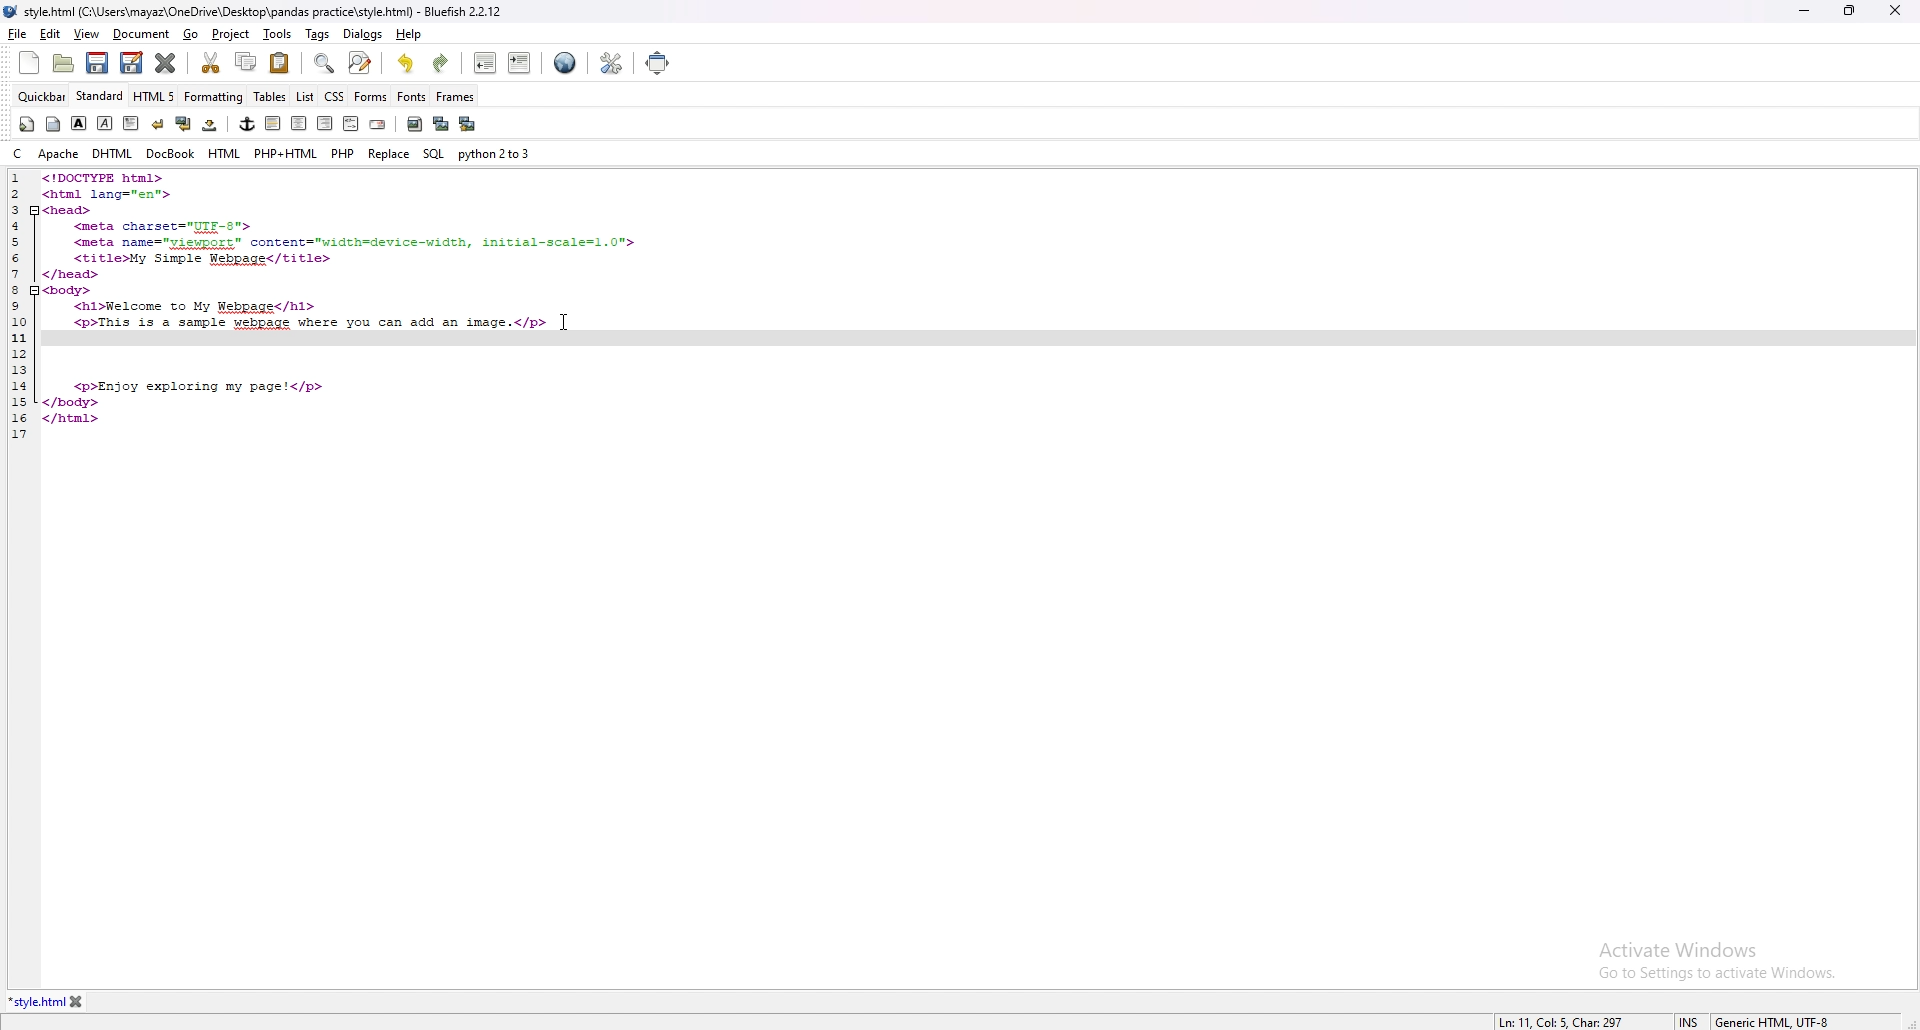 The image size is (1920, 1030). Describe the element at coordinates (59, 154) in the screenshot. I see `apache` at that location.